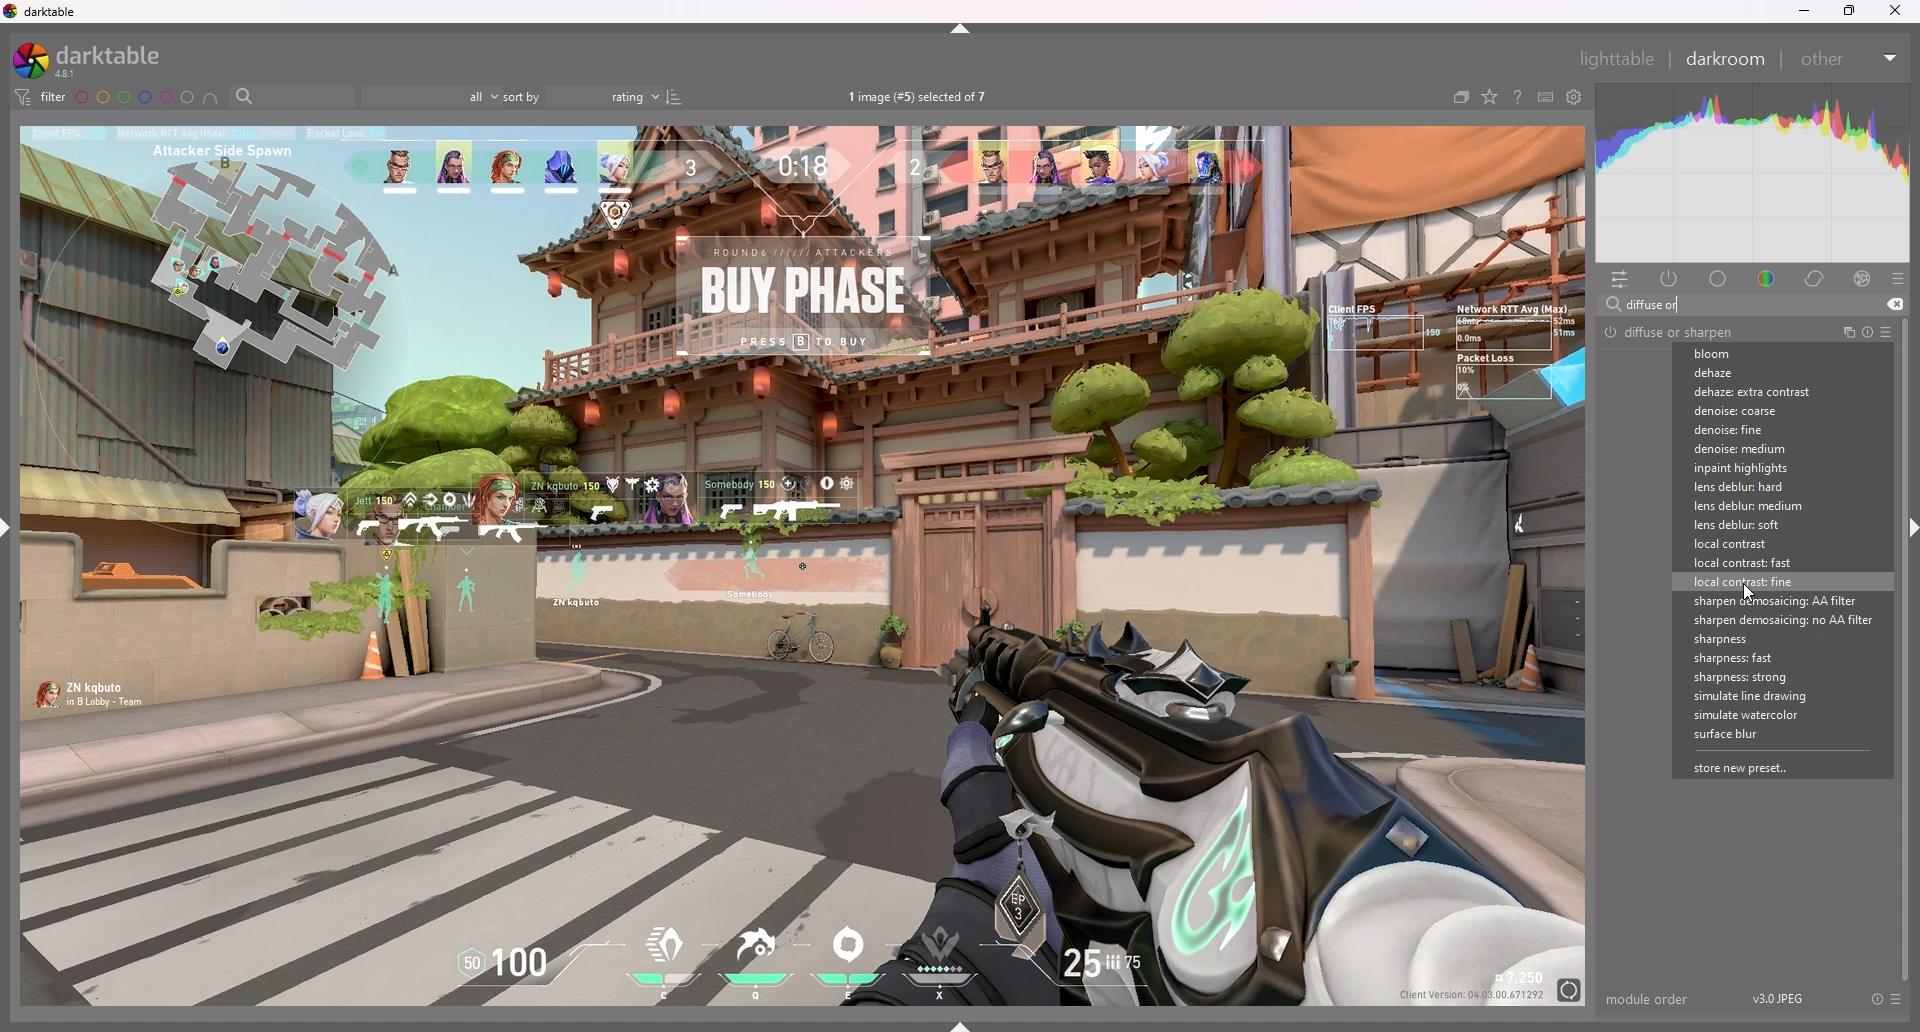 The width and height of the screenshot is (1920, 1032). What do you see at coordinates (1546, 97) in the screenshot?
I see `keyboard shortcut` at bounding box center [1546, 97].